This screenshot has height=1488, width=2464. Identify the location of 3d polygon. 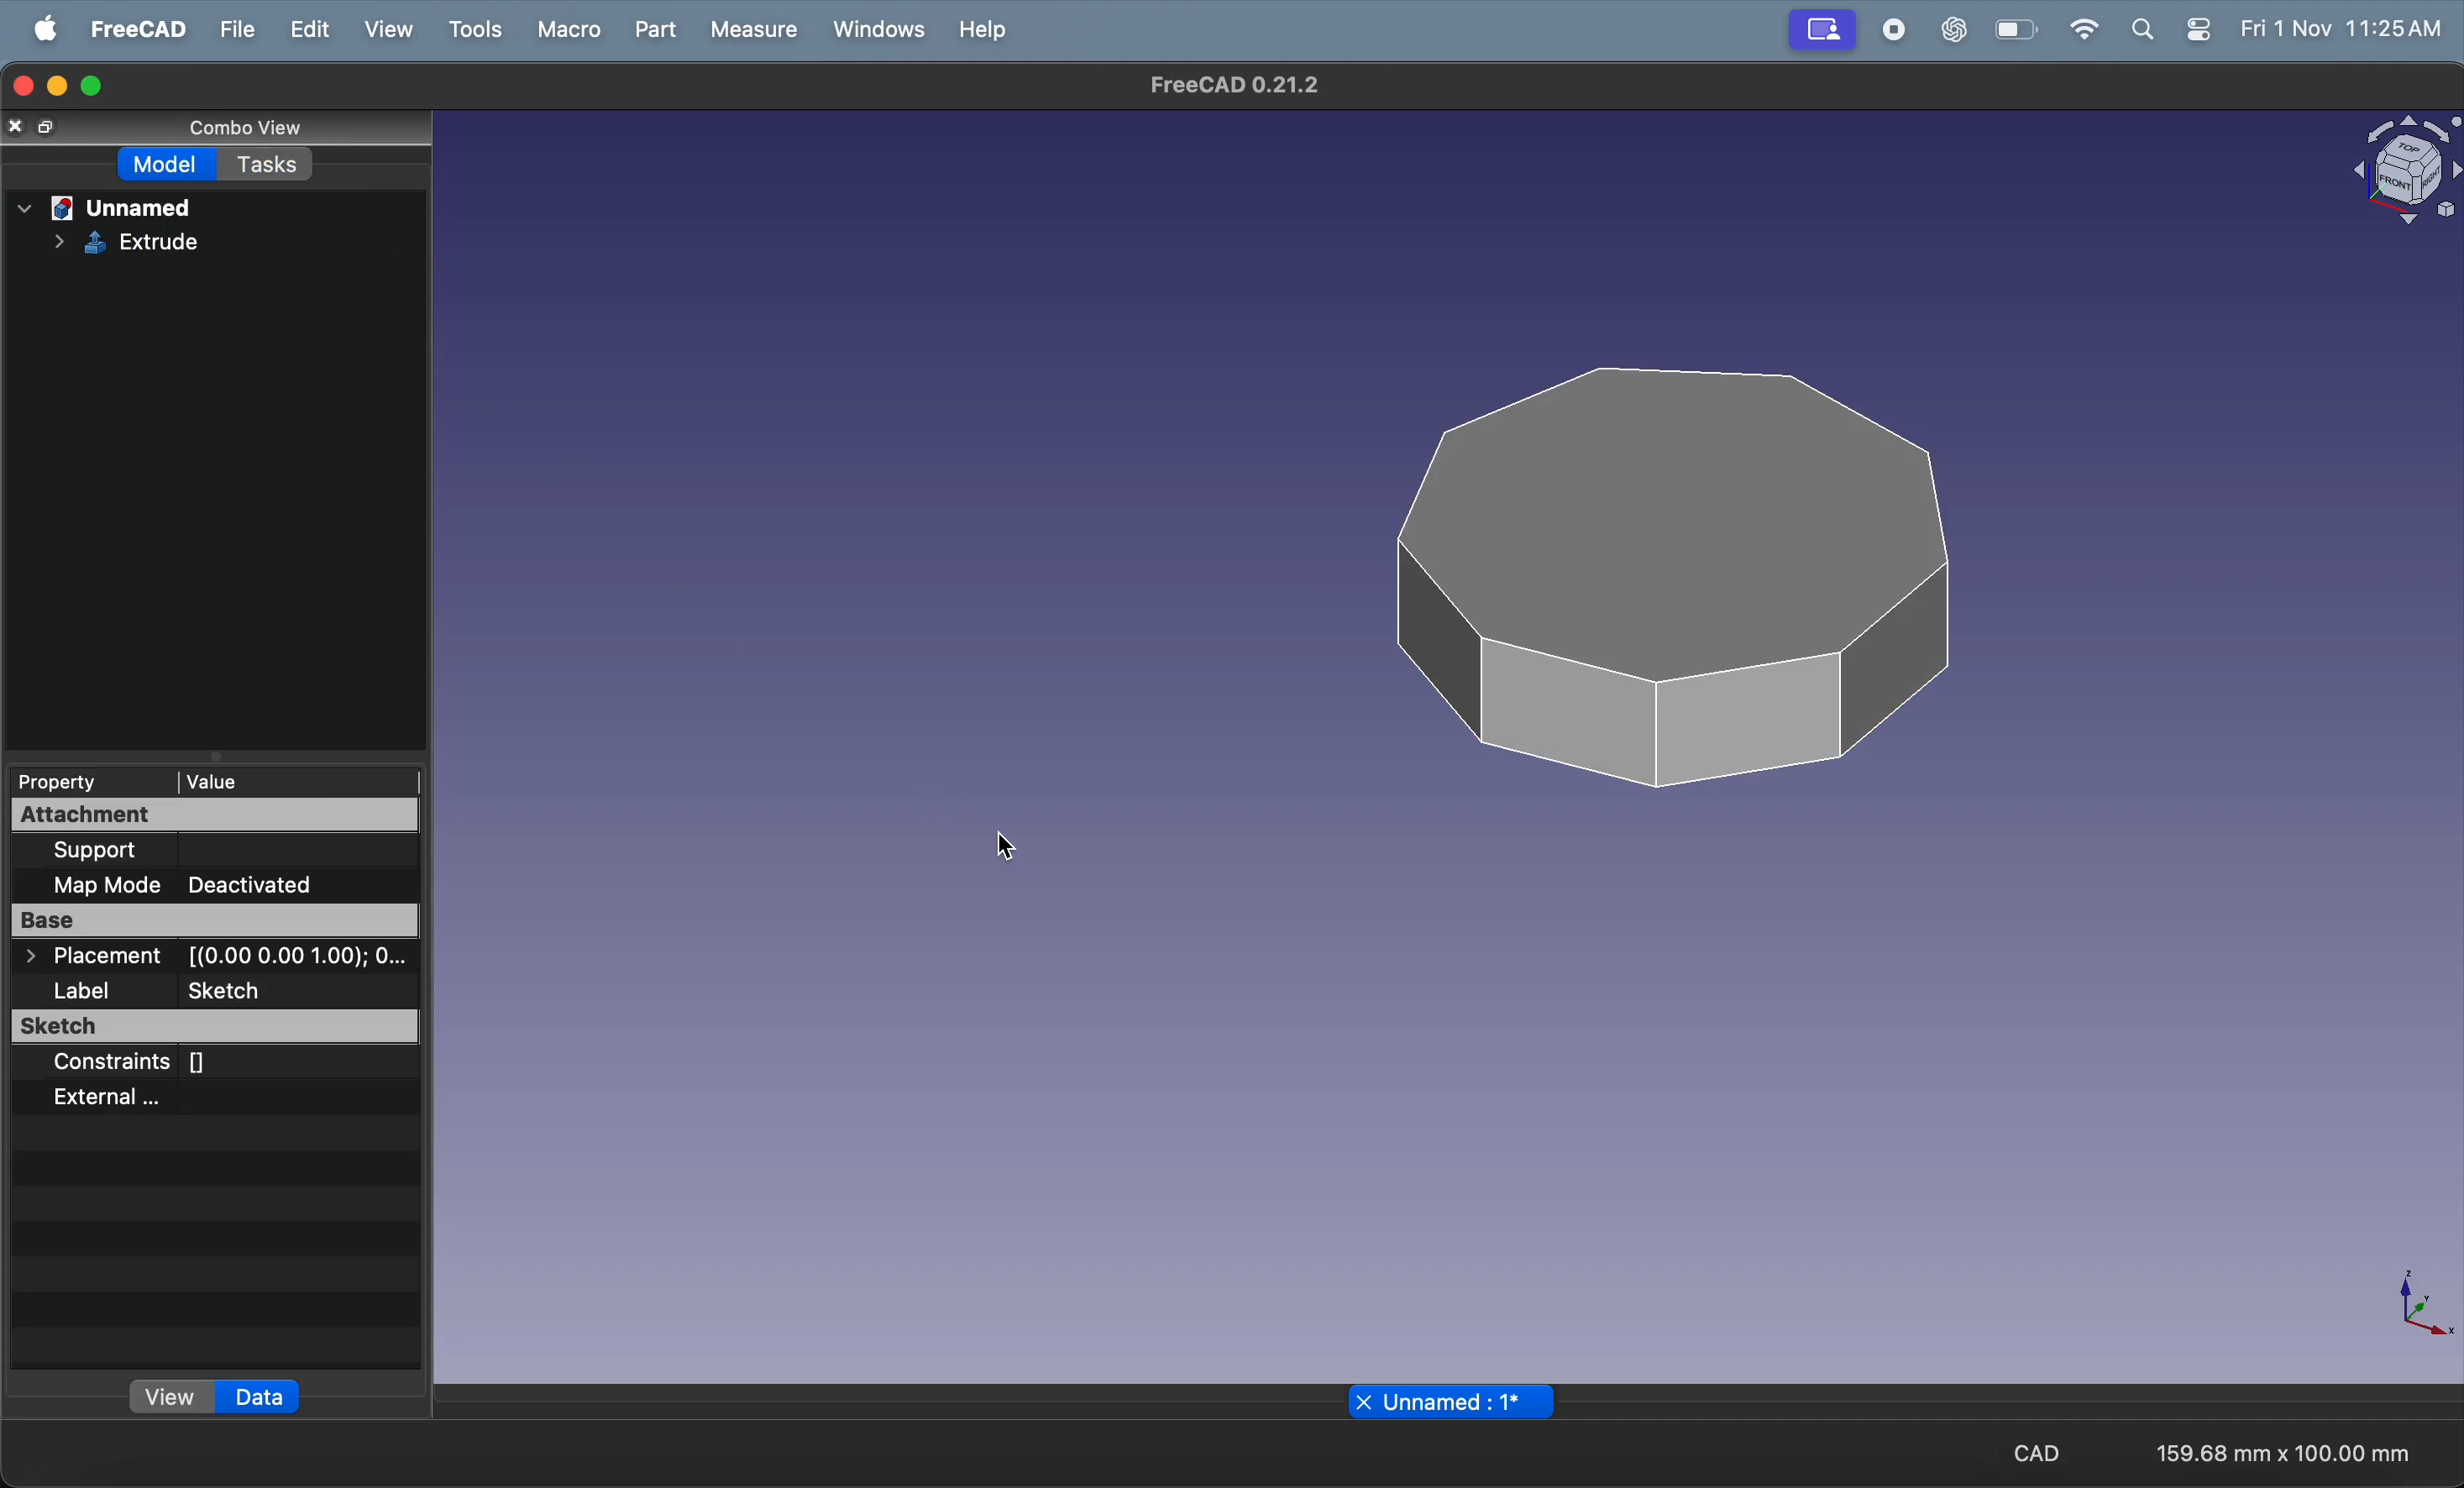
(1679, 571).